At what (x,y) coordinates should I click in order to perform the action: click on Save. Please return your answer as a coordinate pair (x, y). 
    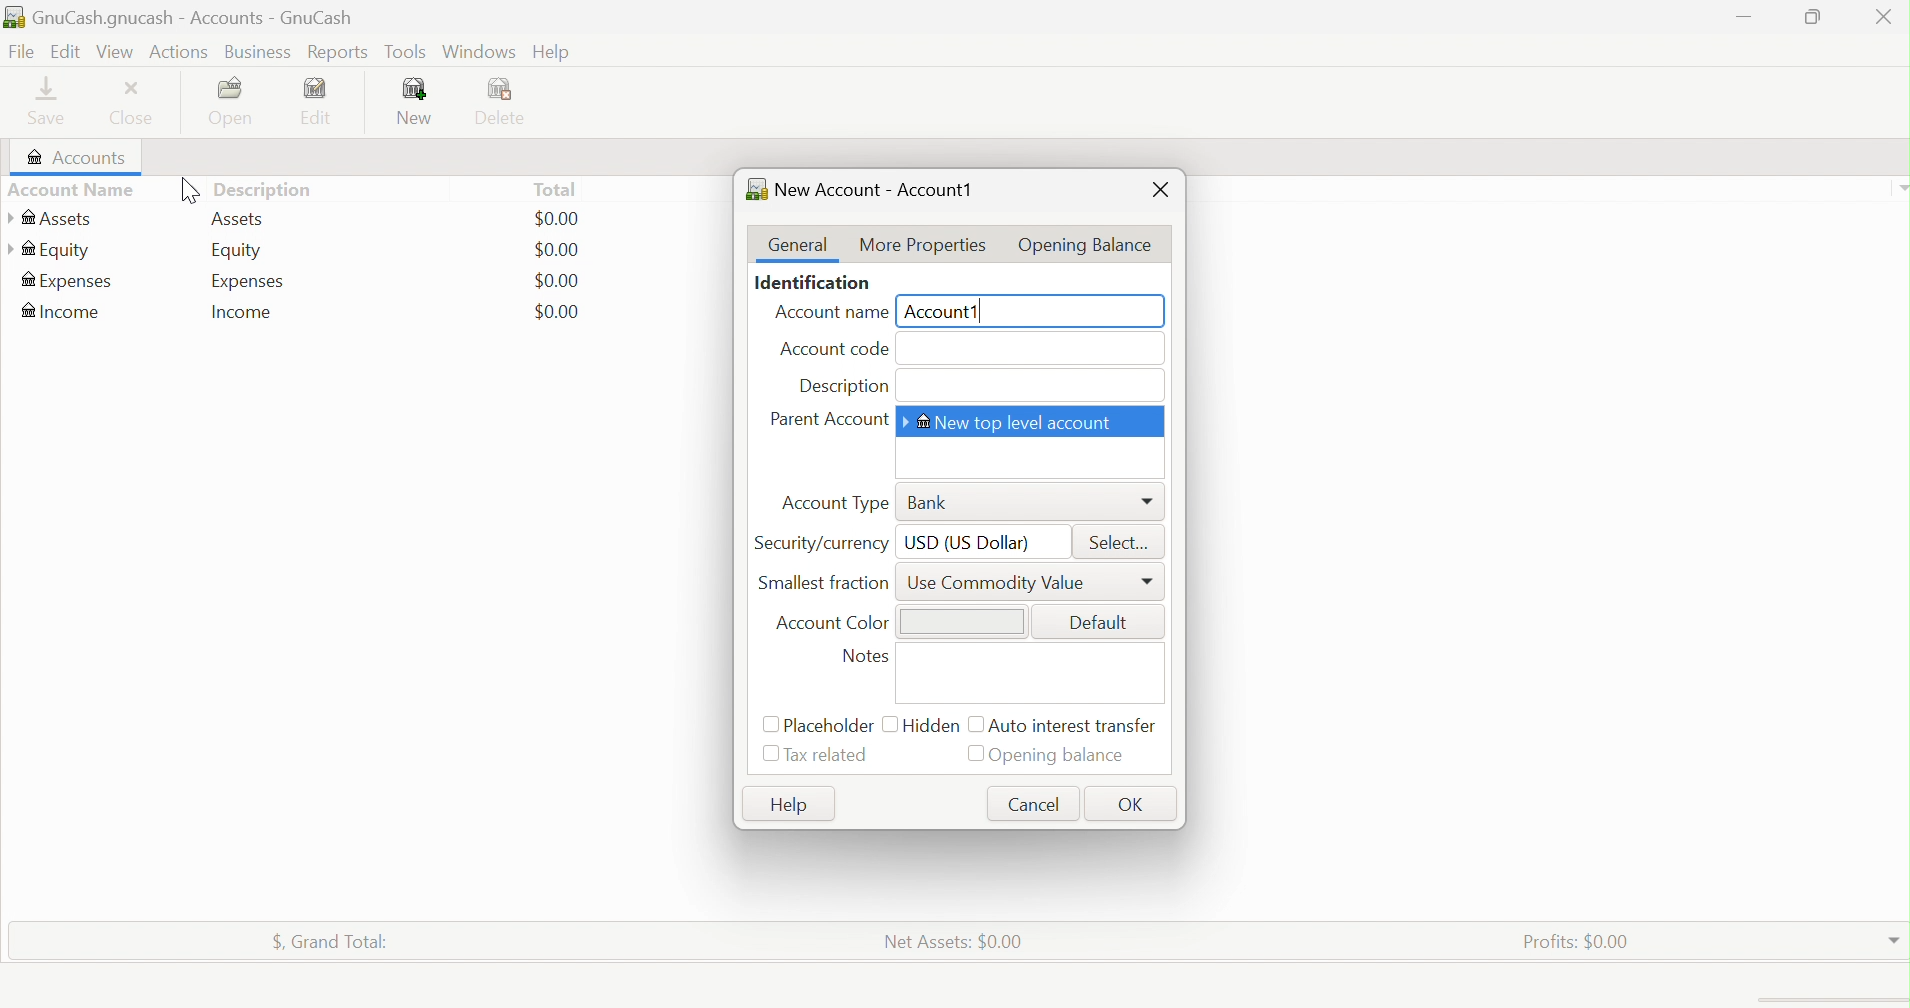
    Looking at the image, I should click on (53, 101).